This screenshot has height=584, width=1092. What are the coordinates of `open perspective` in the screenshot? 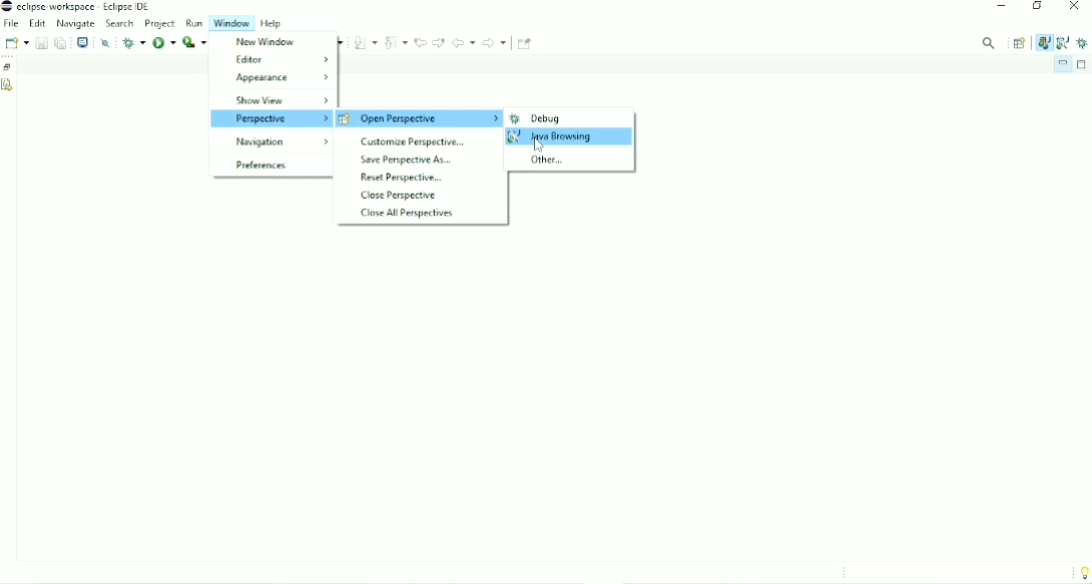 It's located at (420, 119).